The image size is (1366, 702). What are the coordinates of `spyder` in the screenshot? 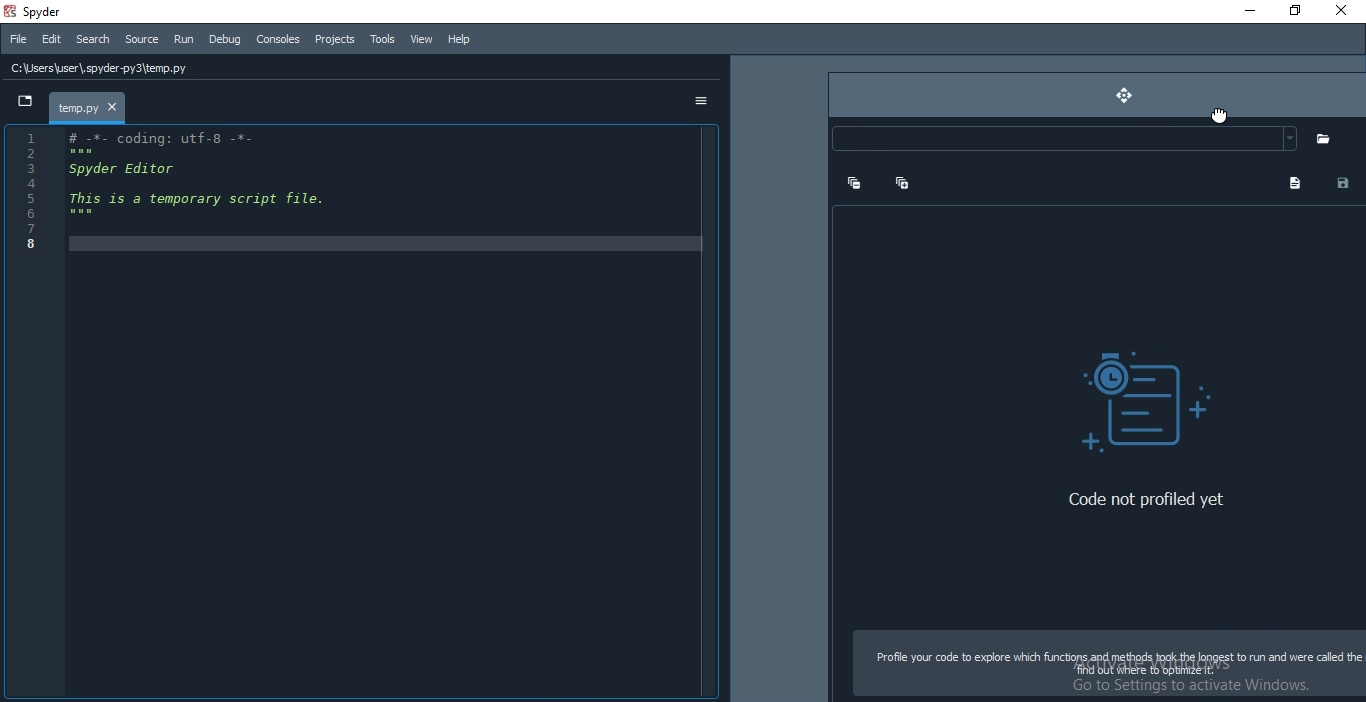 It's located at (43, 11).